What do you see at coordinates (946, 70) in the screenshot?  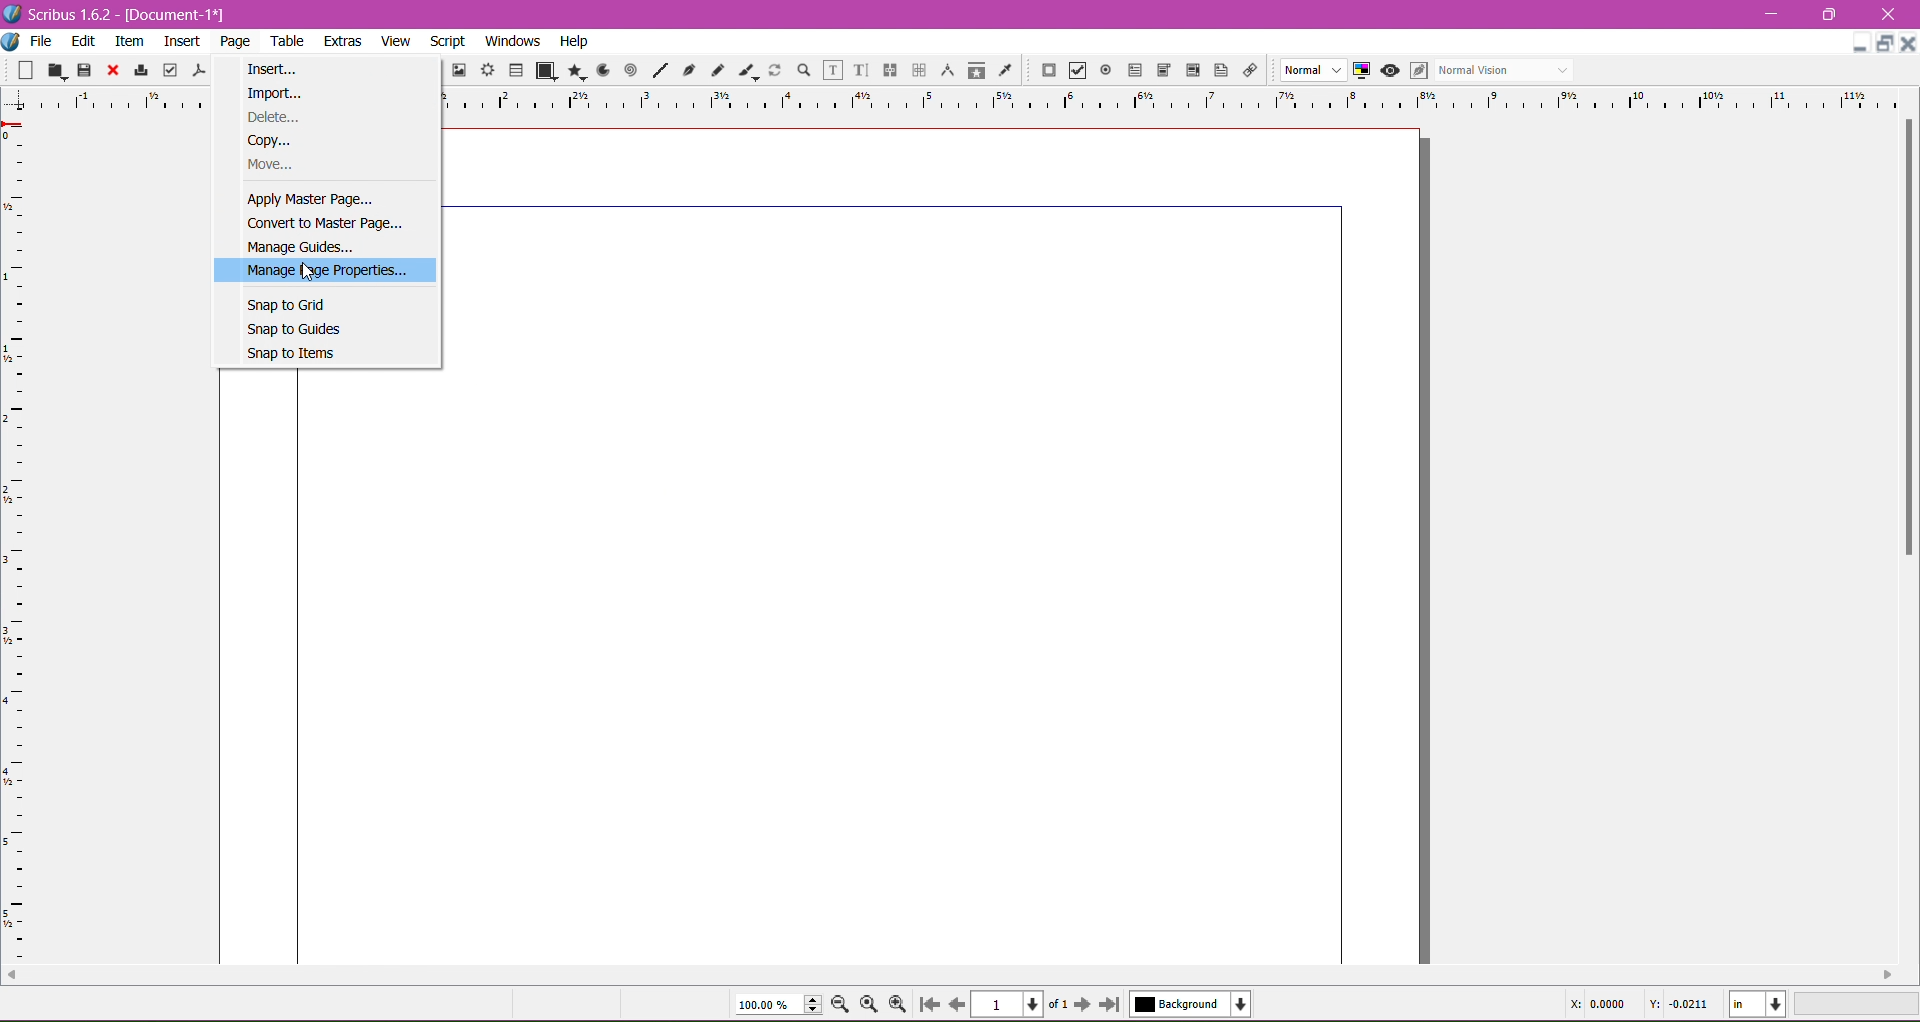 I see `Measurements` at bounding box center [946, 70].